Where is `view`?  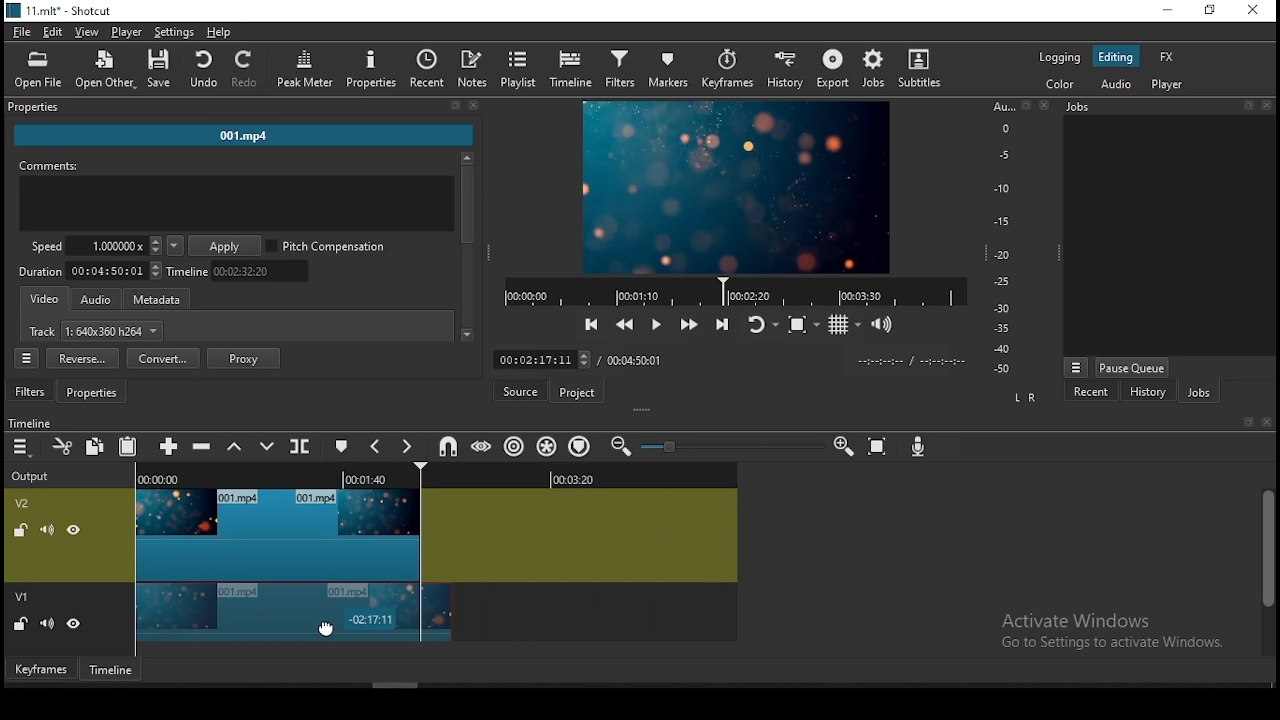
view is located at coordinates (87, 33).